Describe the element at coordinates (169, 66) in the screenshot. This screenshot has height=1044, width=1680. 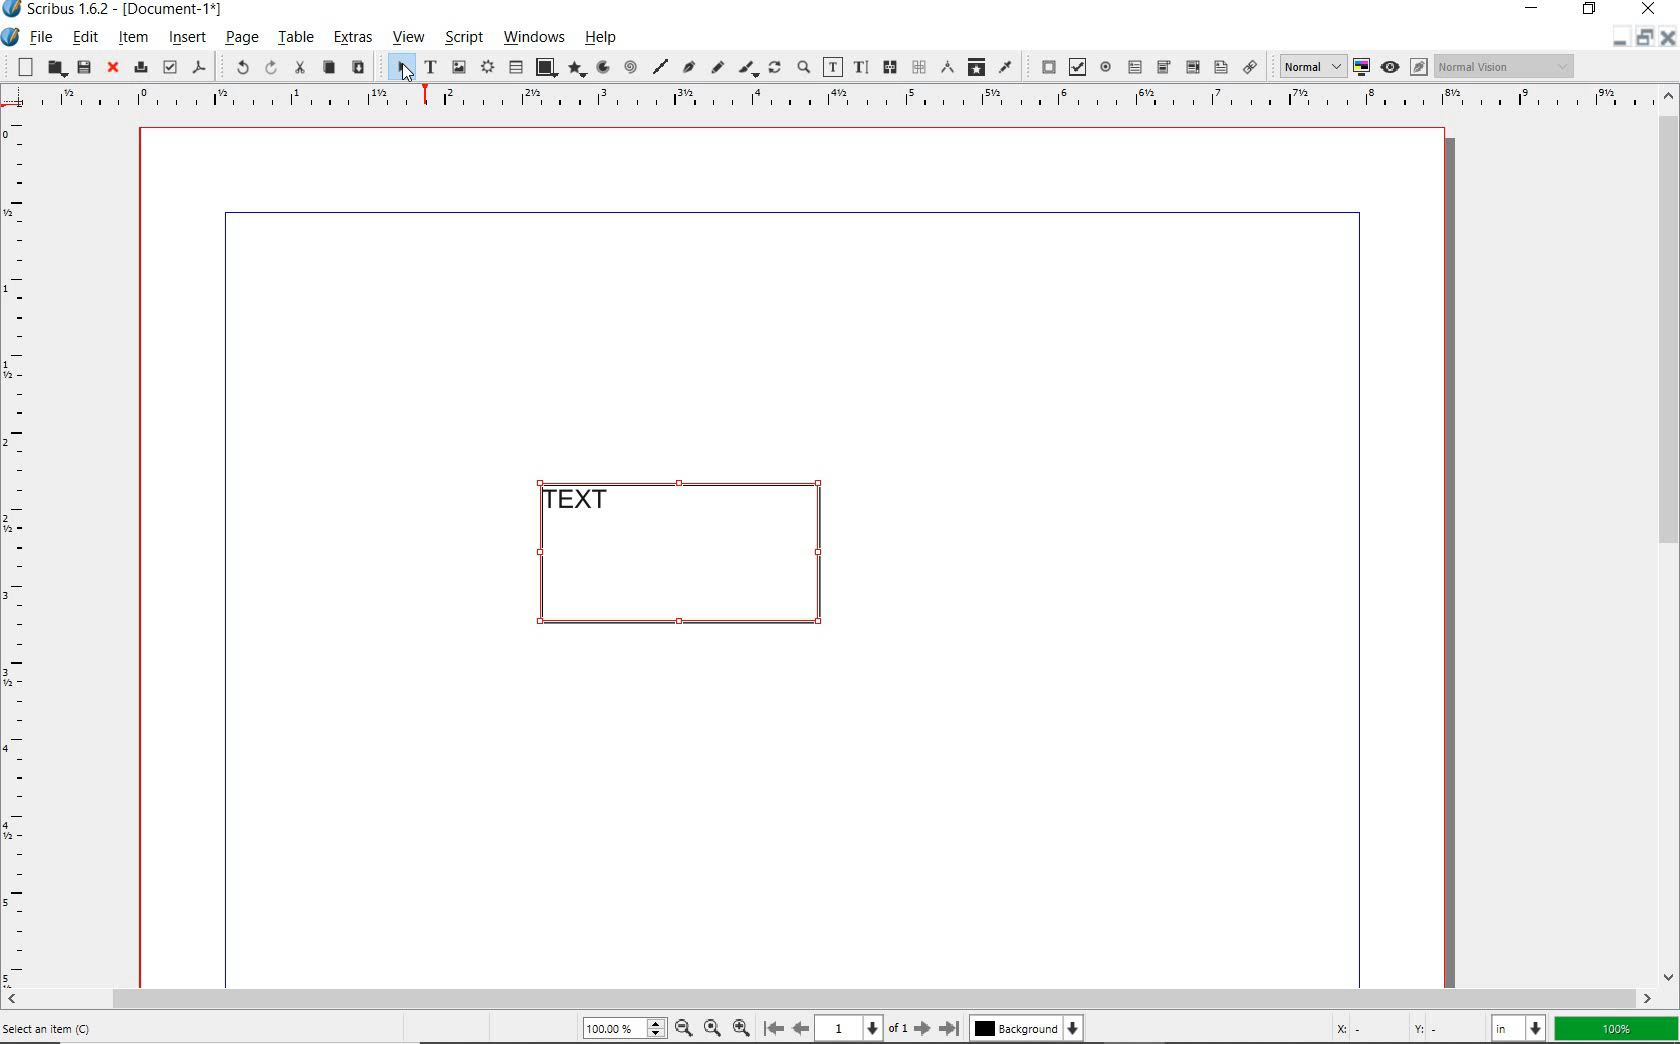
I see `preflight verifier` at that location.